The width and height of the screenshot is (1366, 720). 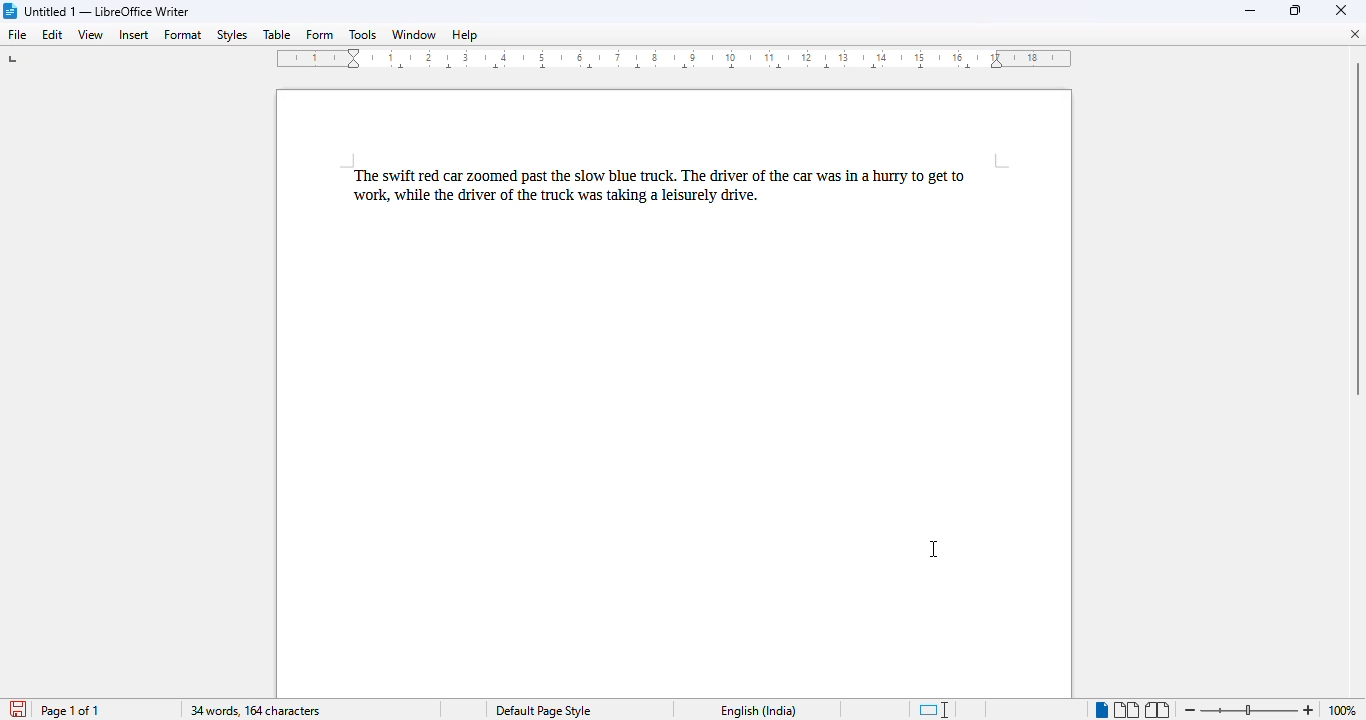 What do you see at coordinates (1297, 10) in the screenshot?
I see `maximize` at bounding box center [1297, 10].